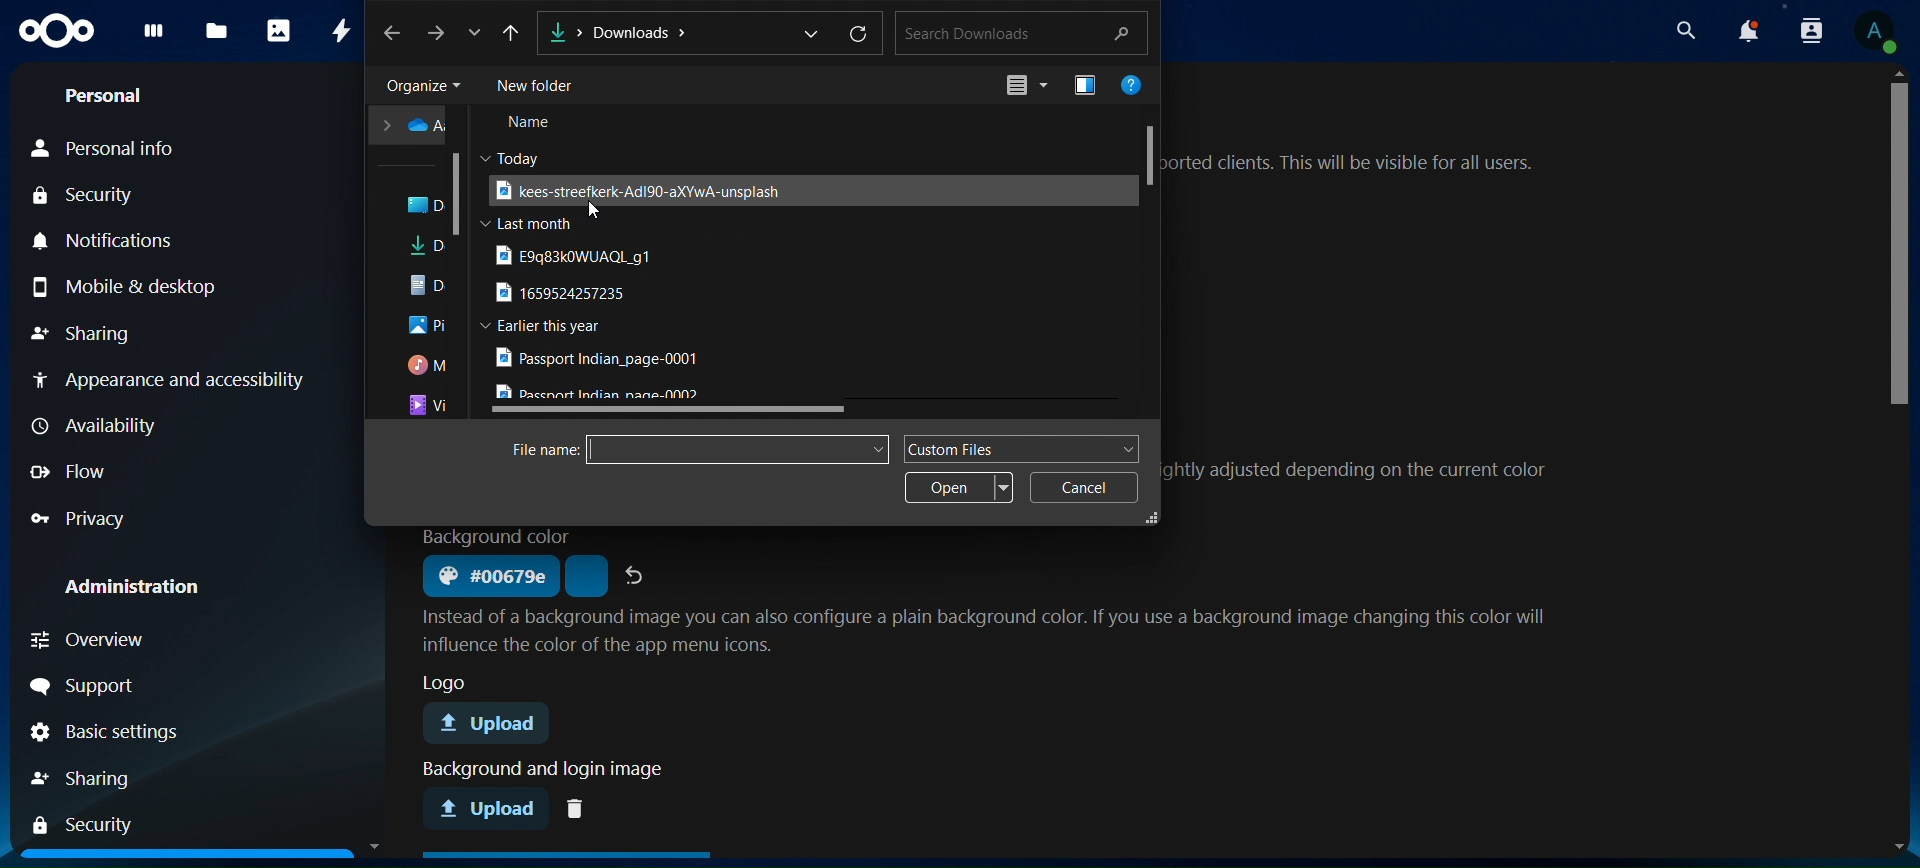 The height and width of the screenshot is (868, 1920). I want to click on privacy, so click(85, 516).